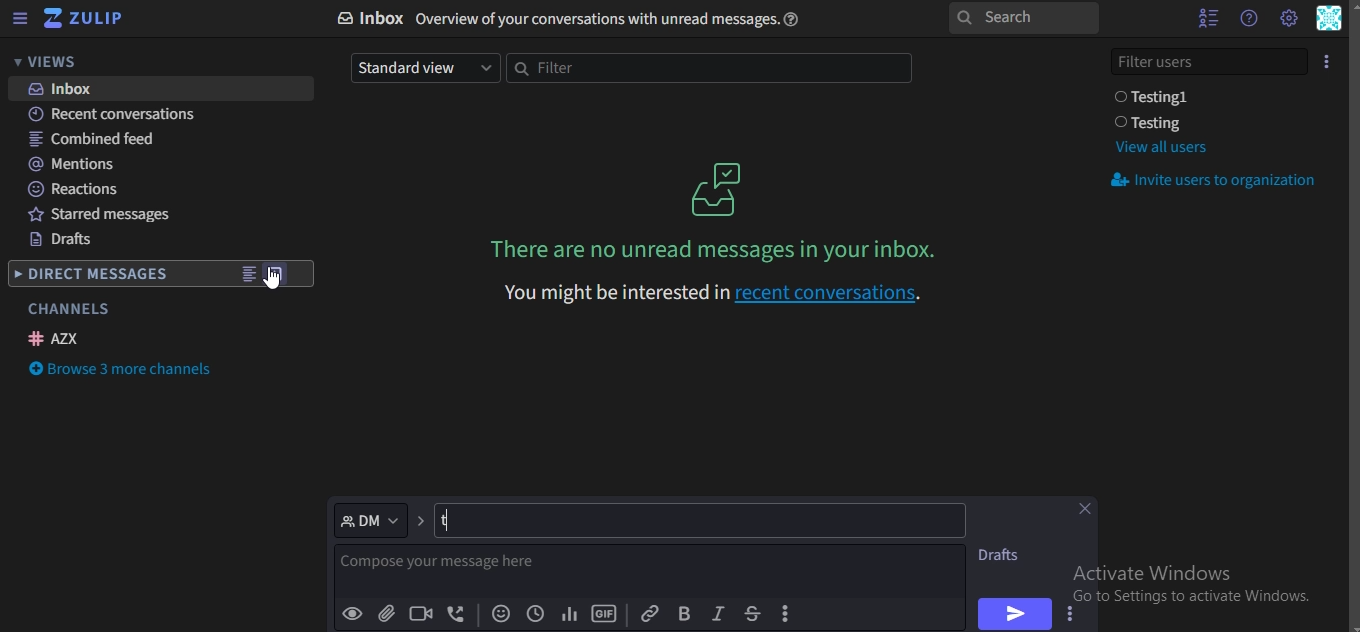 This screenshot has height=632, width=1360. What do you see at coordinates (751, 613) in the screenshot?
I see `strikethrough` at bounding box center [751, 613].